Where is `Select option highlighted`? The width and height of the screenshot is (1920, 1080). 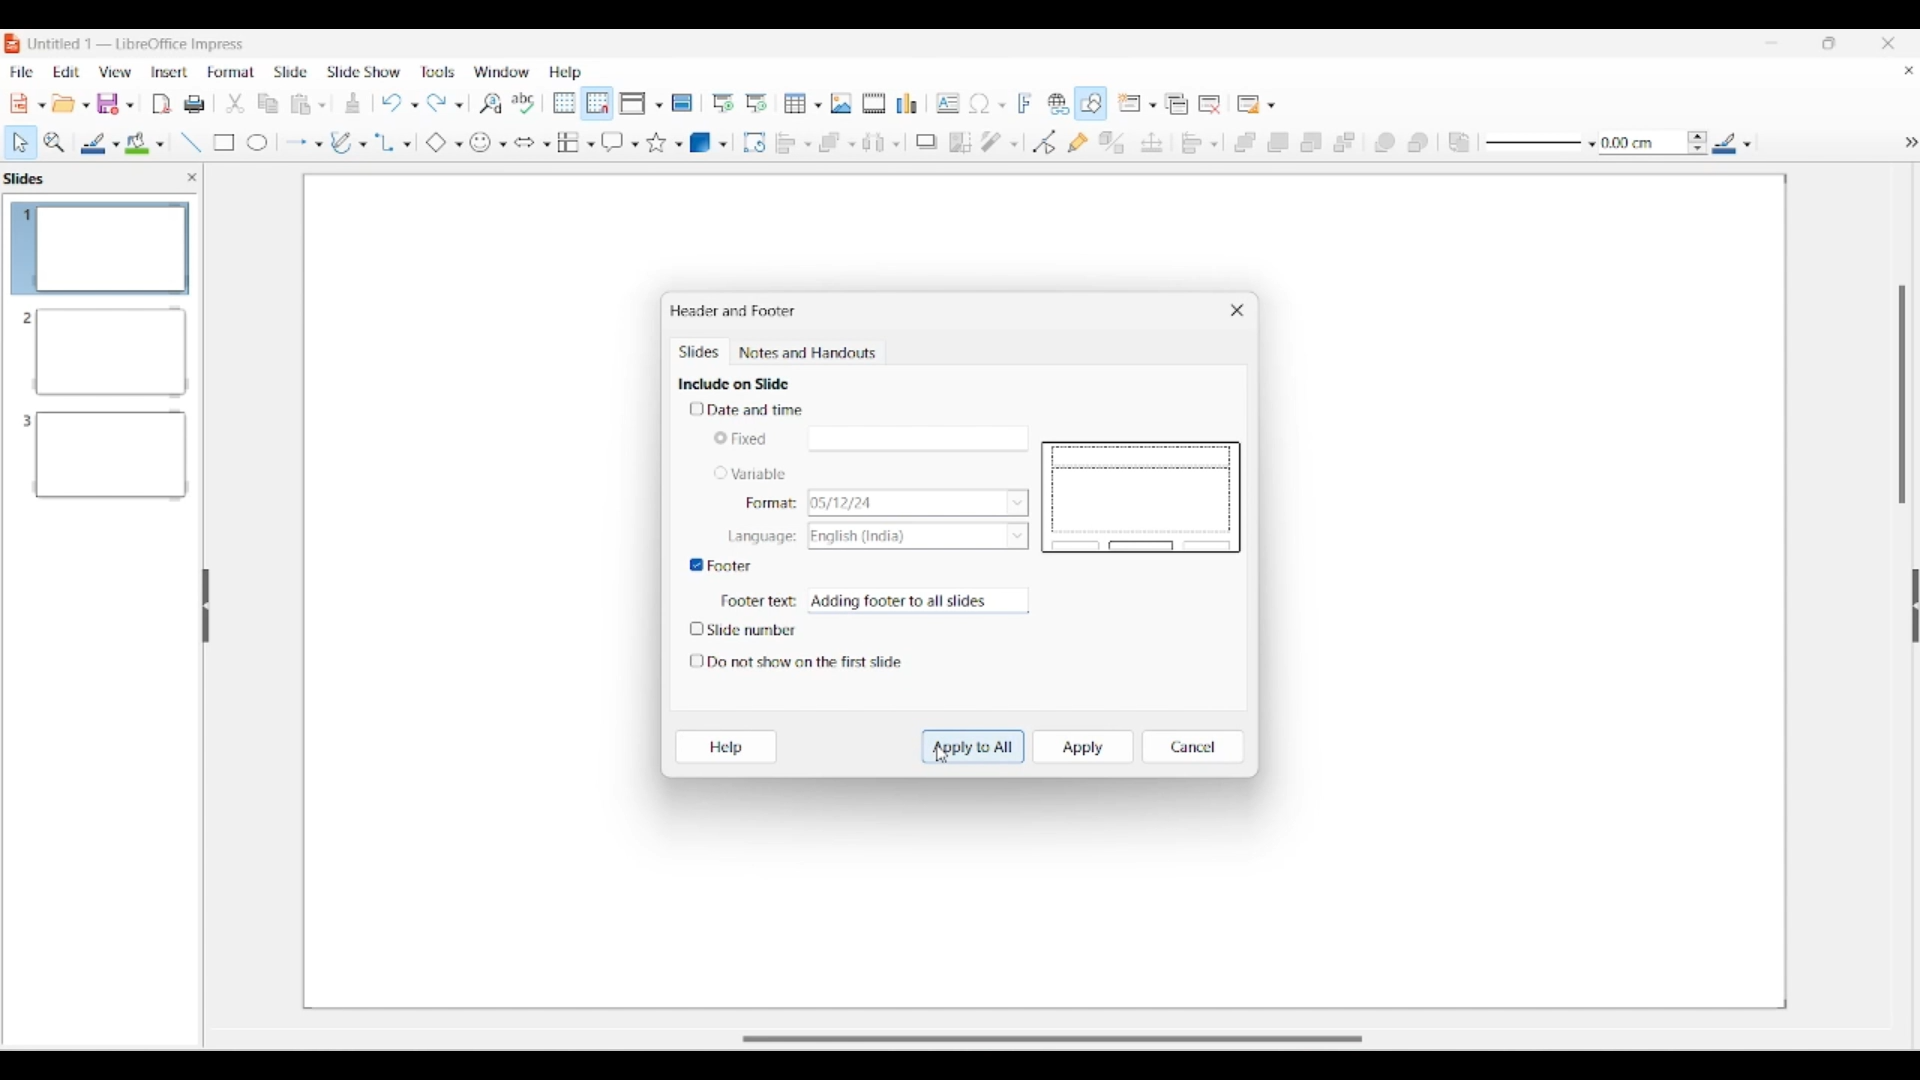
Select option highlighted is located at coordinates (20, 143).